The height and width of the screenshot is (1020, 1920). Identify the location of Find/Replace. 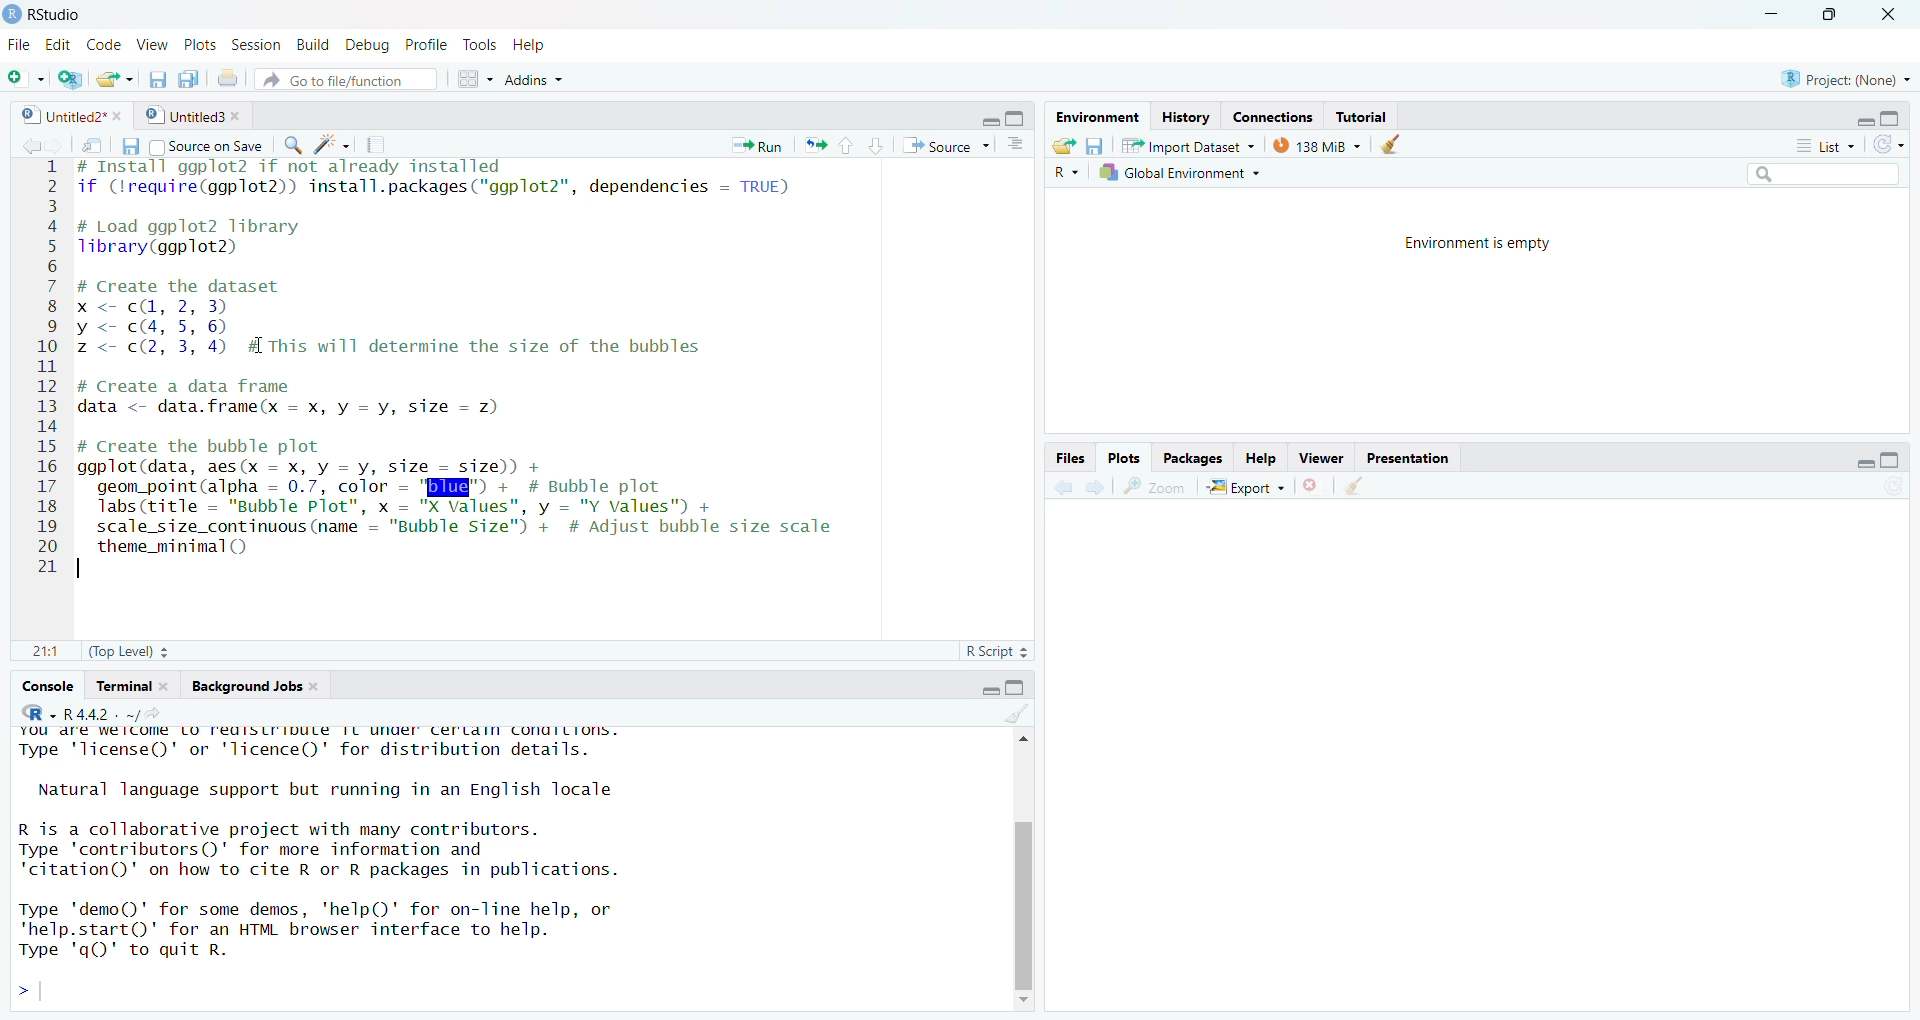
(292, 146).